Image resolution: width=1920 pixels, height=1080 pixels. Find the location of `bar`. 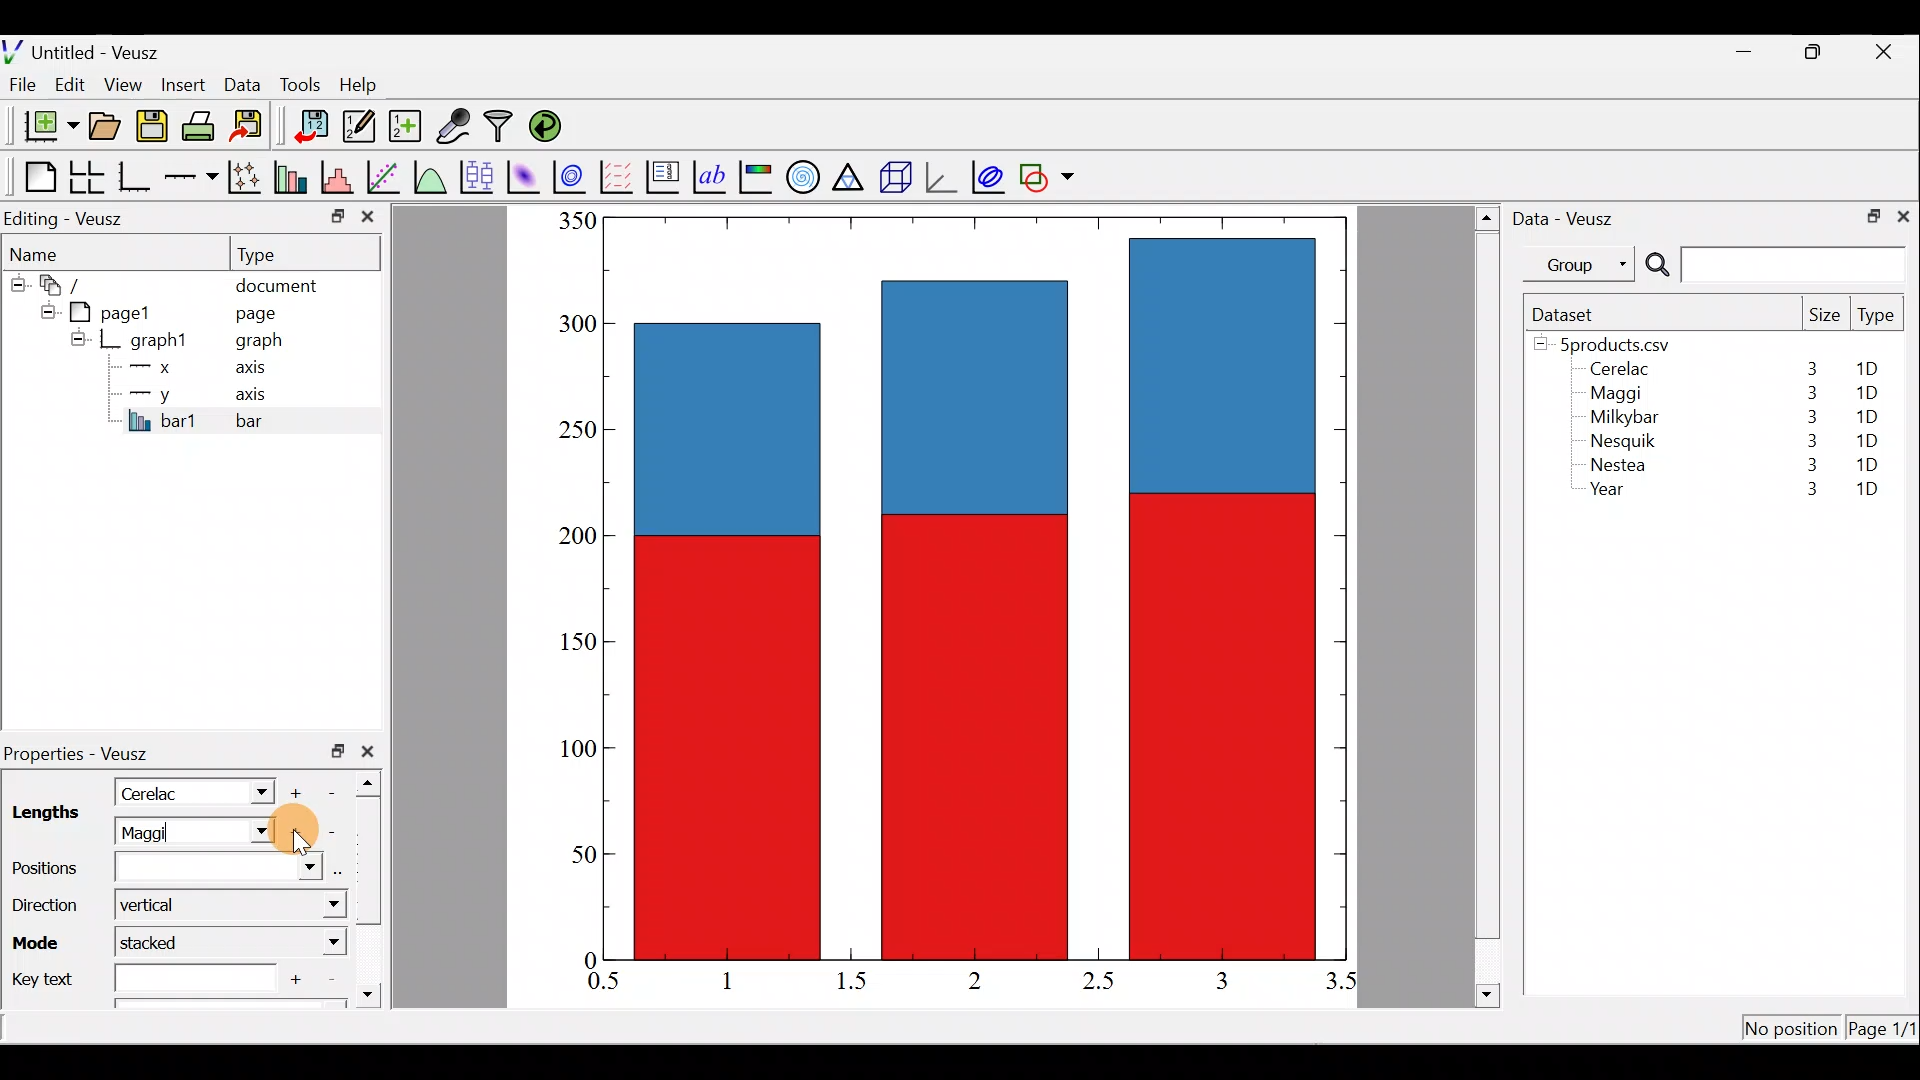

bar is located at coordinates (282, 420).